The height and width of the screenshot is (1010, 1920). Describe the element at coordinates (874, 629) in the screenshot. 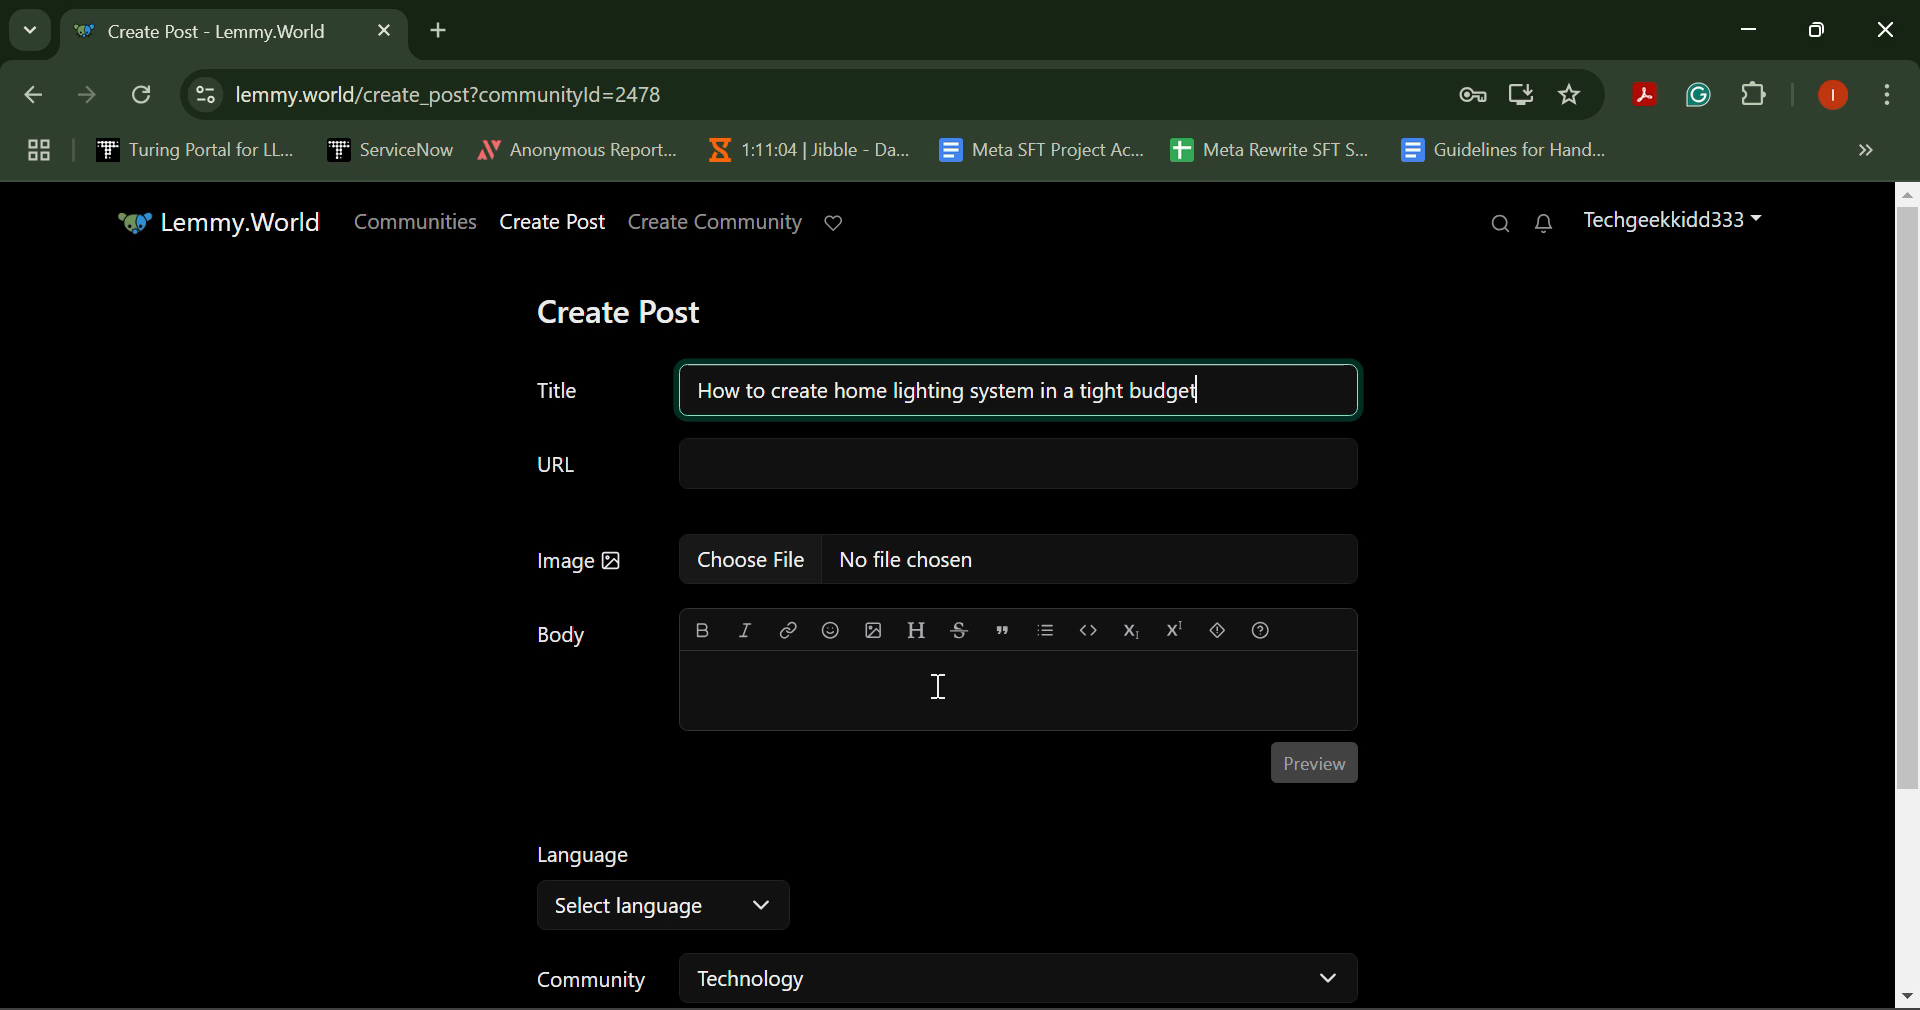

I see `upload image` at that location.